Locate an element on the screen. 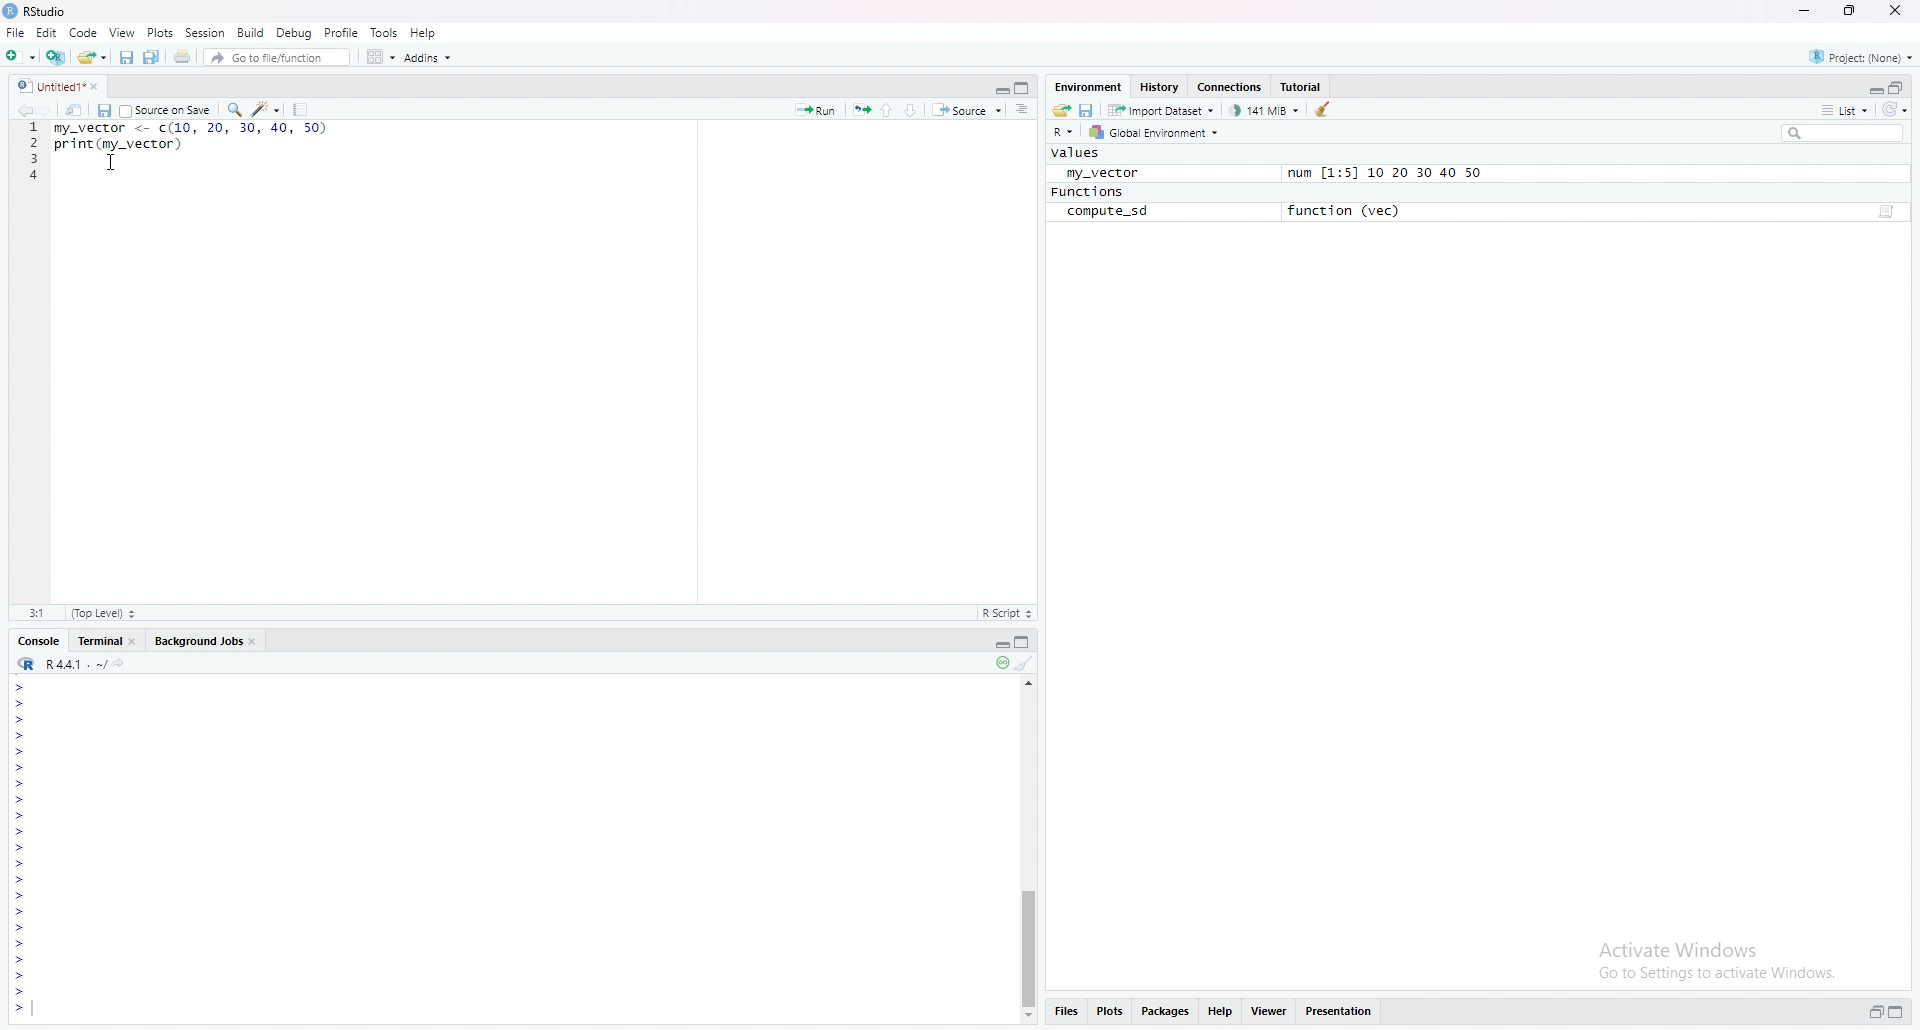  Prompt cursor is located at coordinates (23, 913).